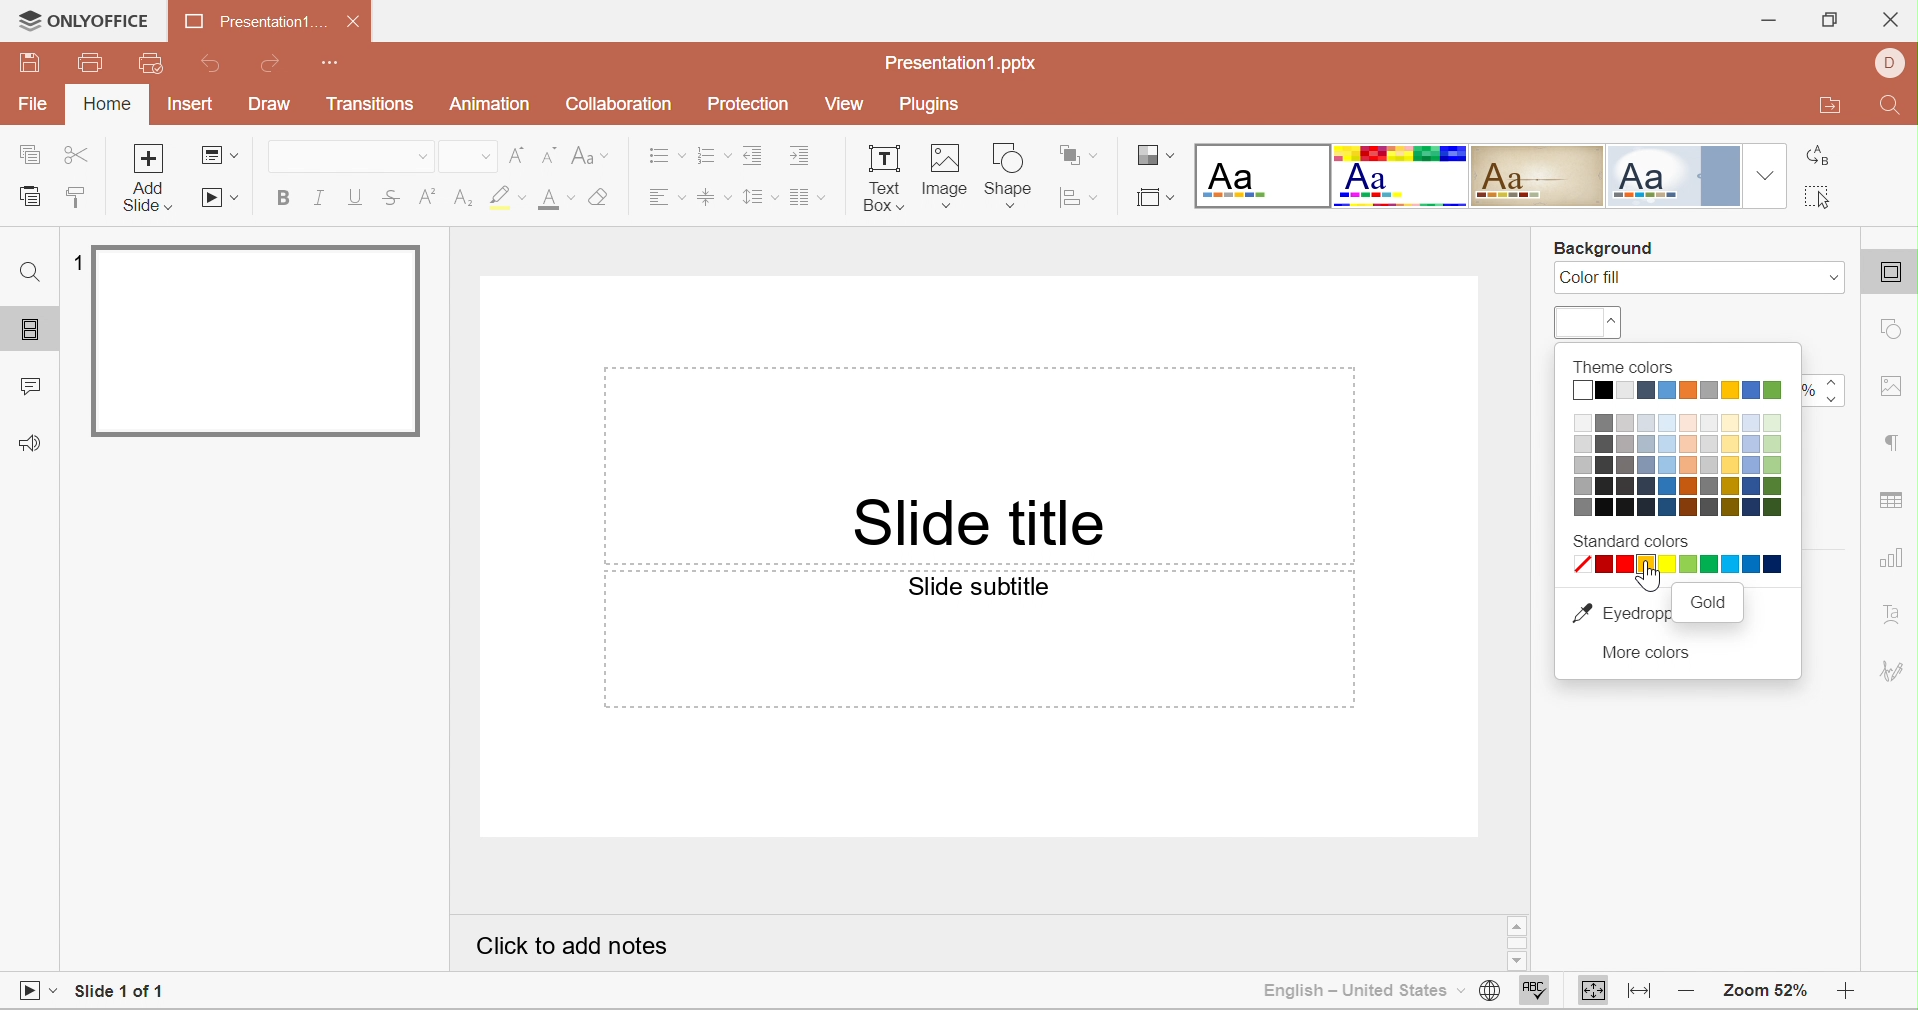 The image size is (1918, 1010). What do you see at coordinates (338, 63) in the screenshot?
I see `Customize quick access toolbar` at bounding box center [338, 63].